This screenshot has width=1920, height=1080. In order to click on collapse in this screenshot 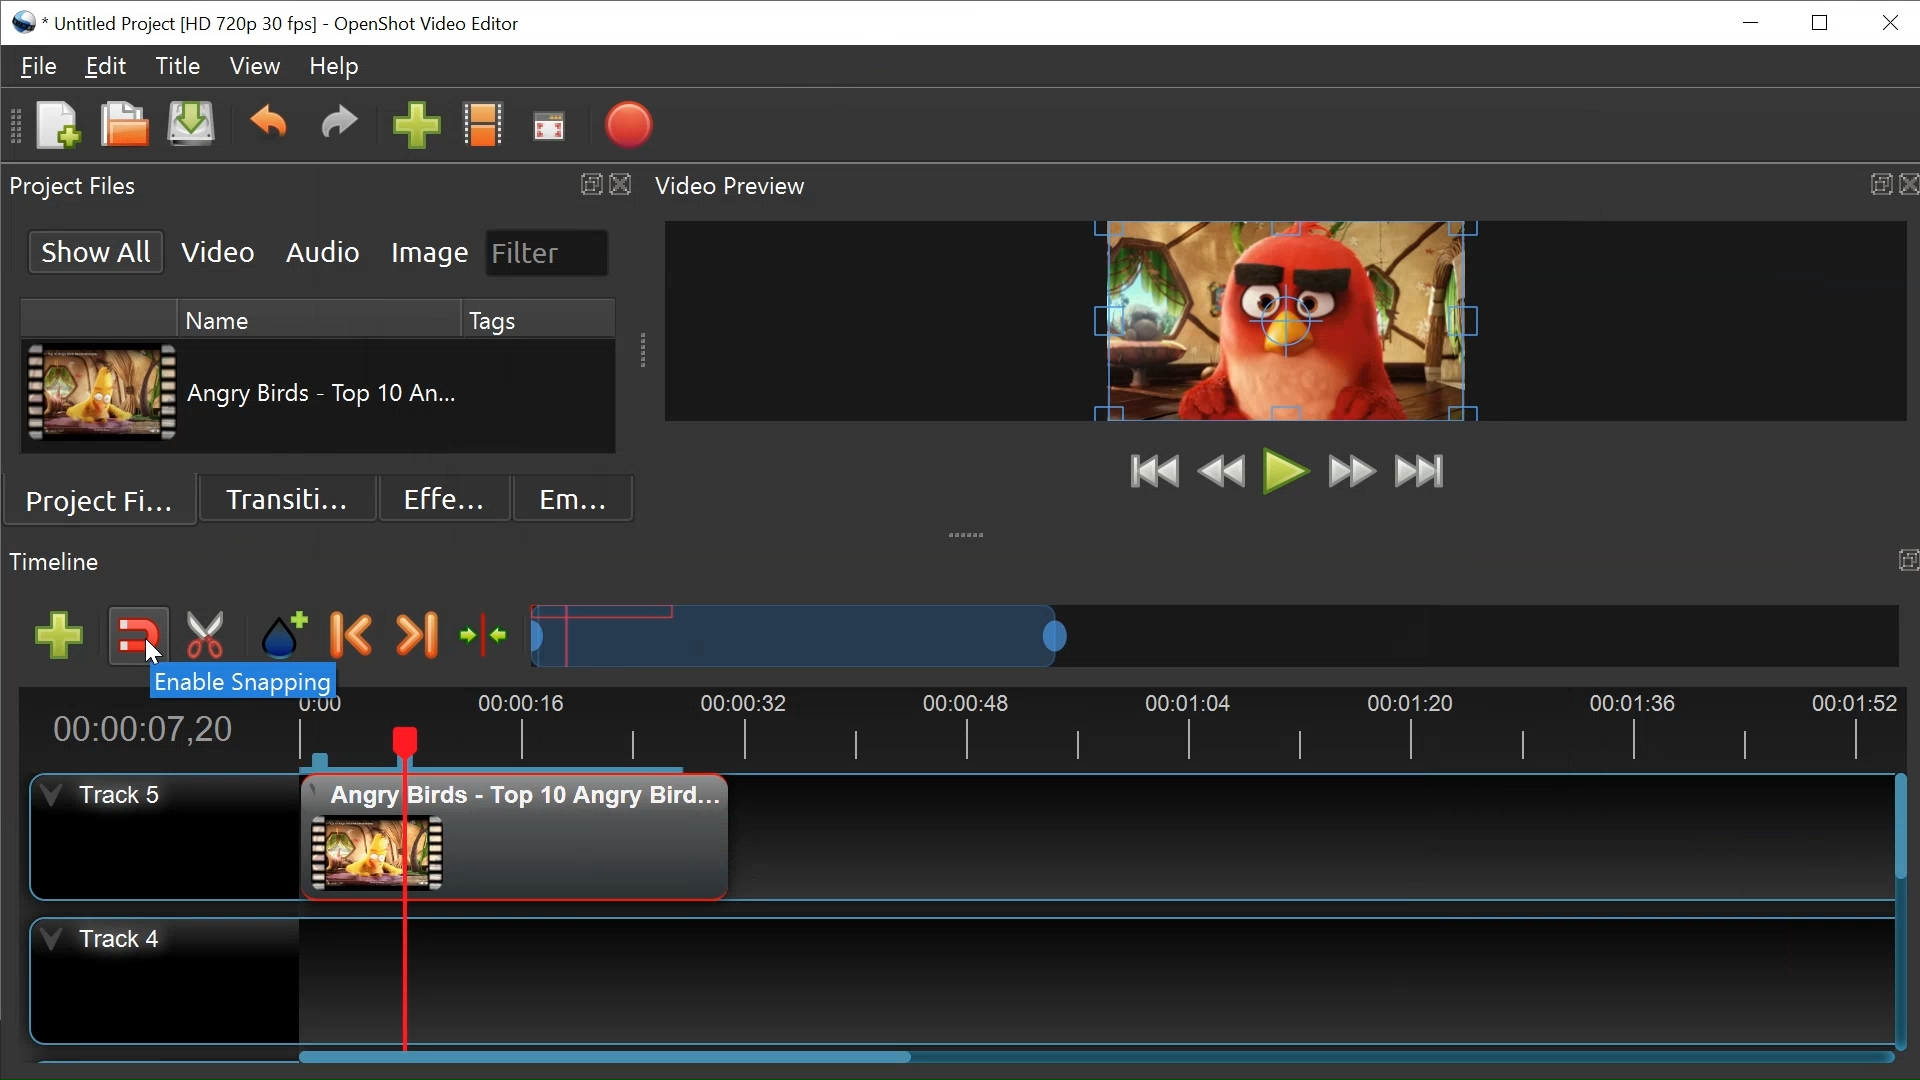, I will do `click(971, 530)`.